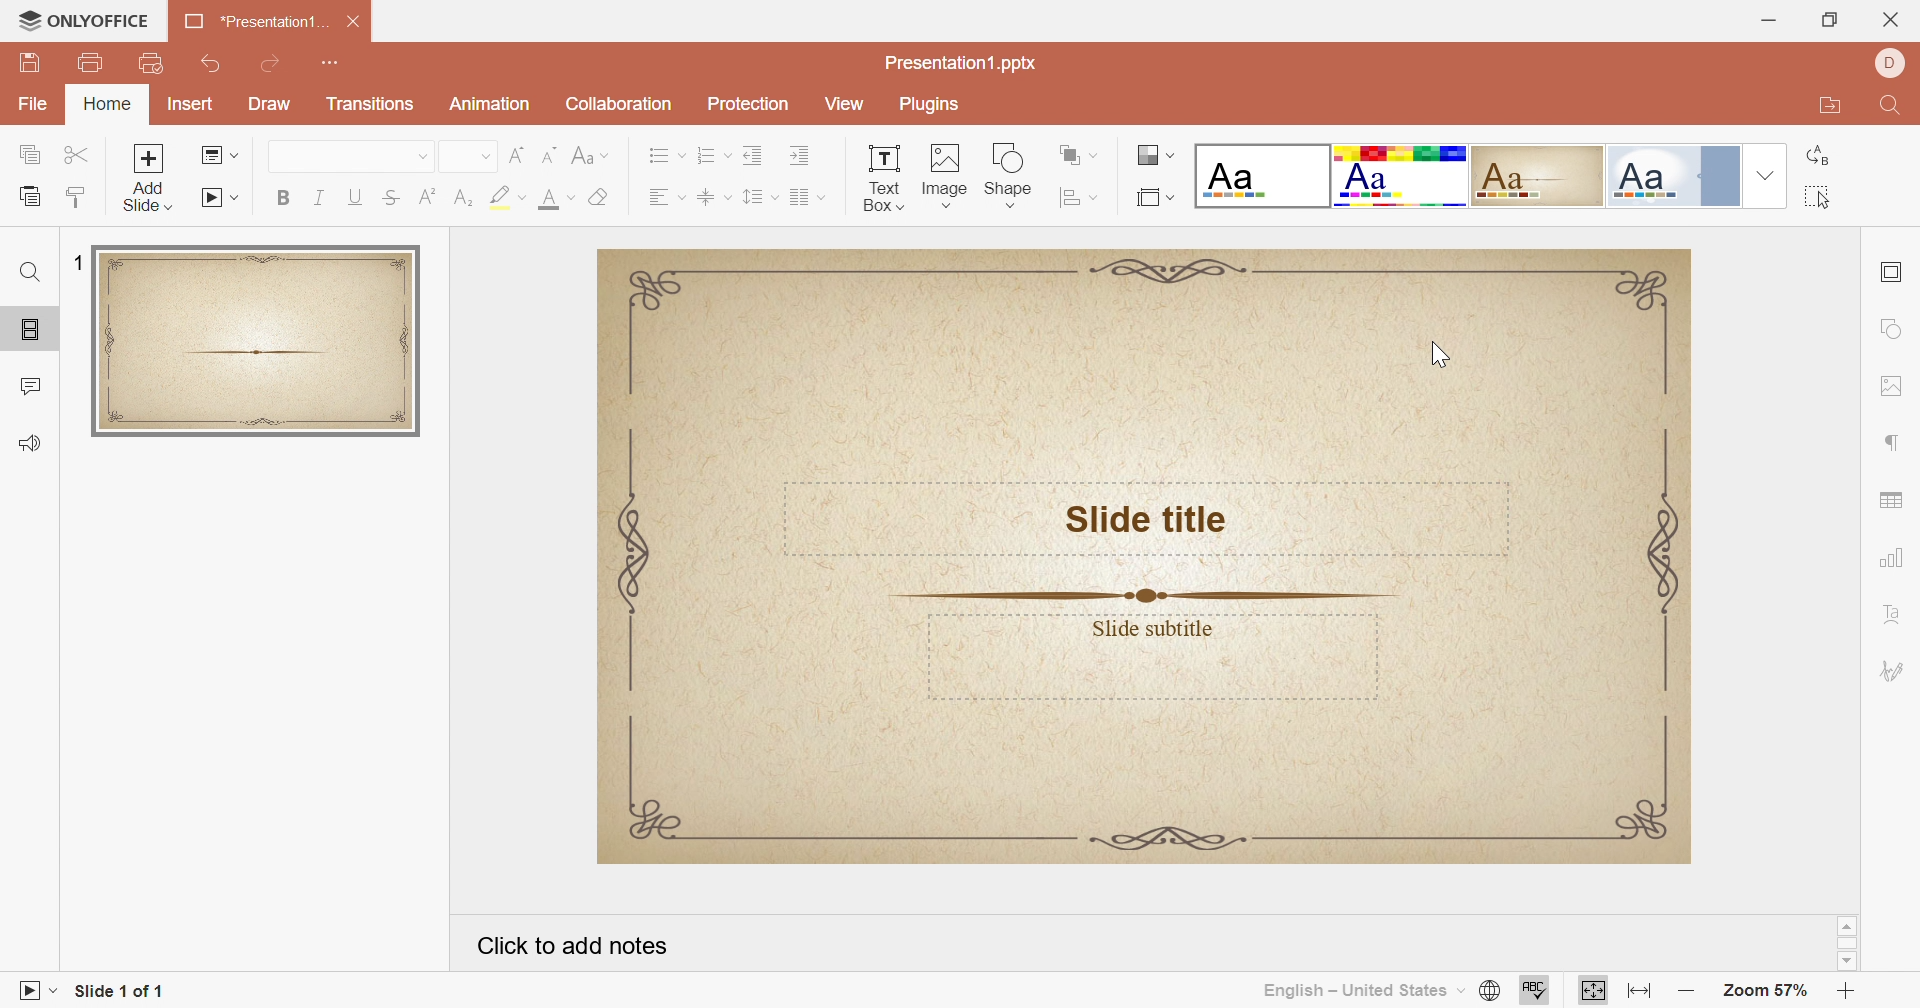  What do you see at coordinates (274, 61) in the screenshot?
I see `Redo` at bounding box center [274, 61].